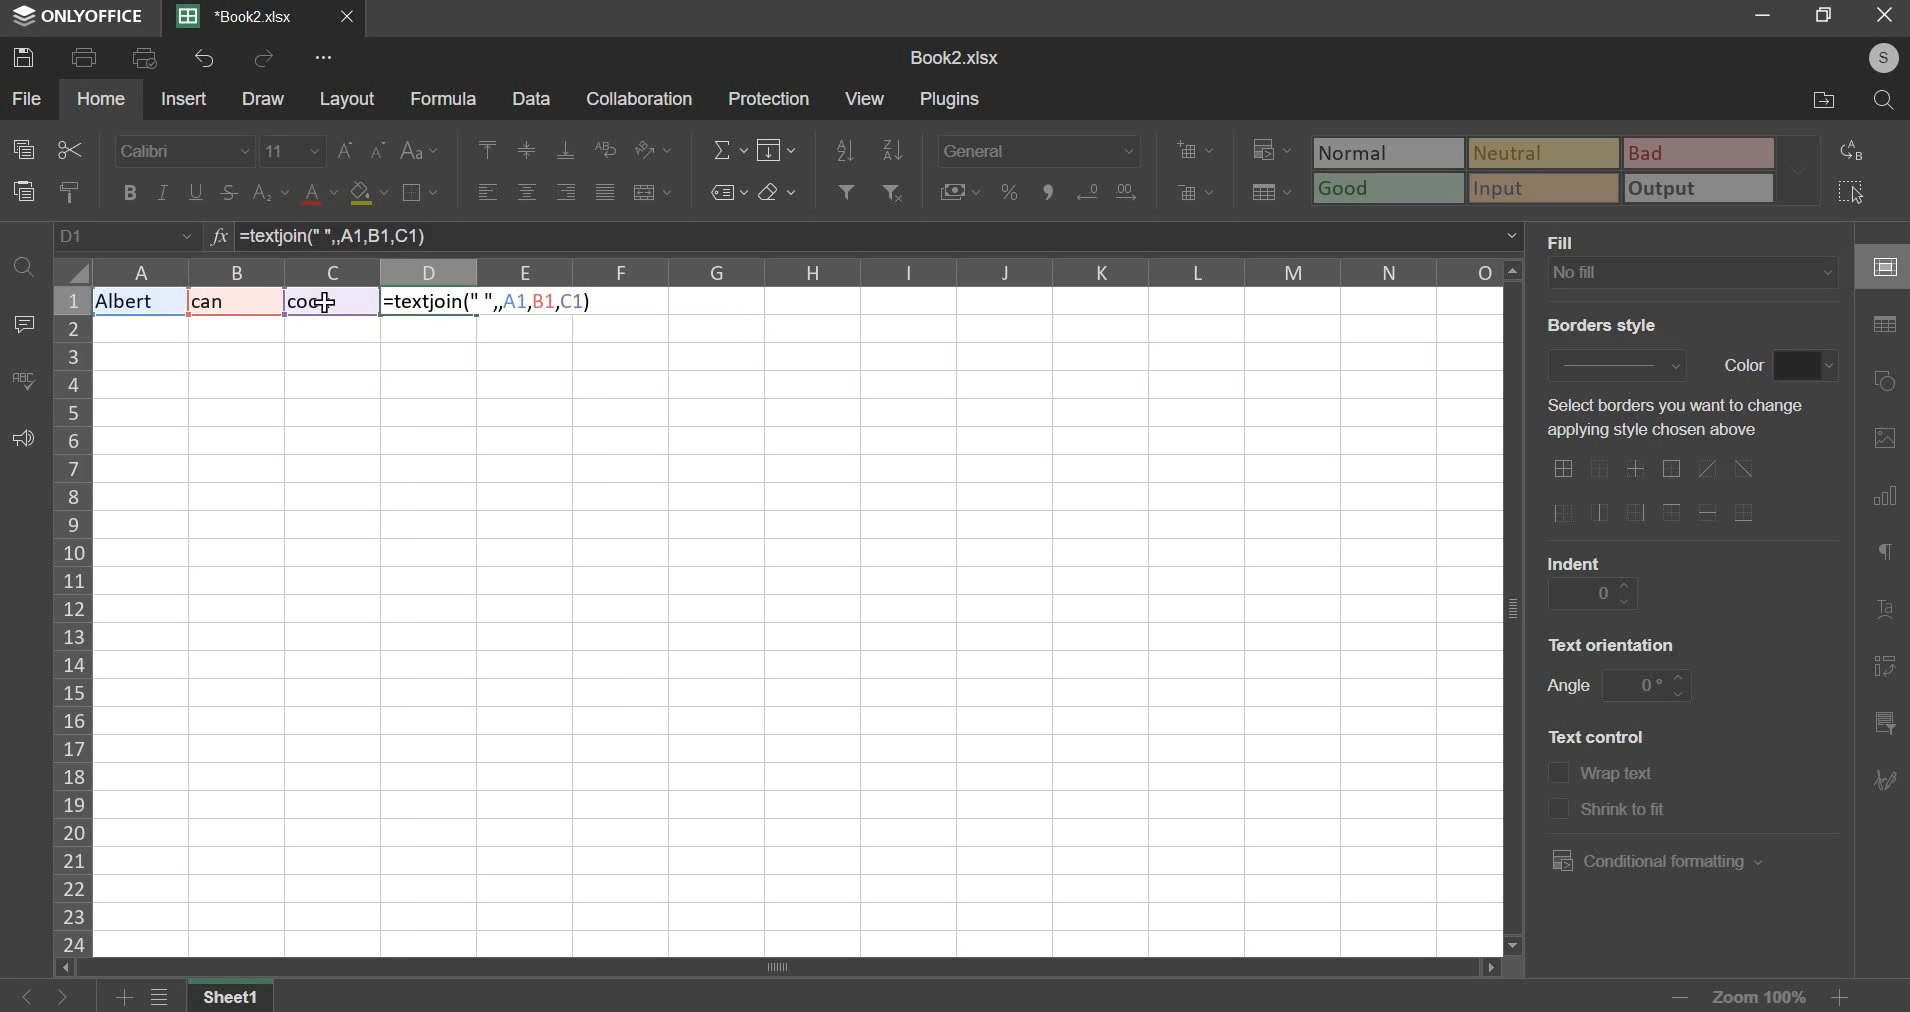  I want to click on text, so click(1621, 776).